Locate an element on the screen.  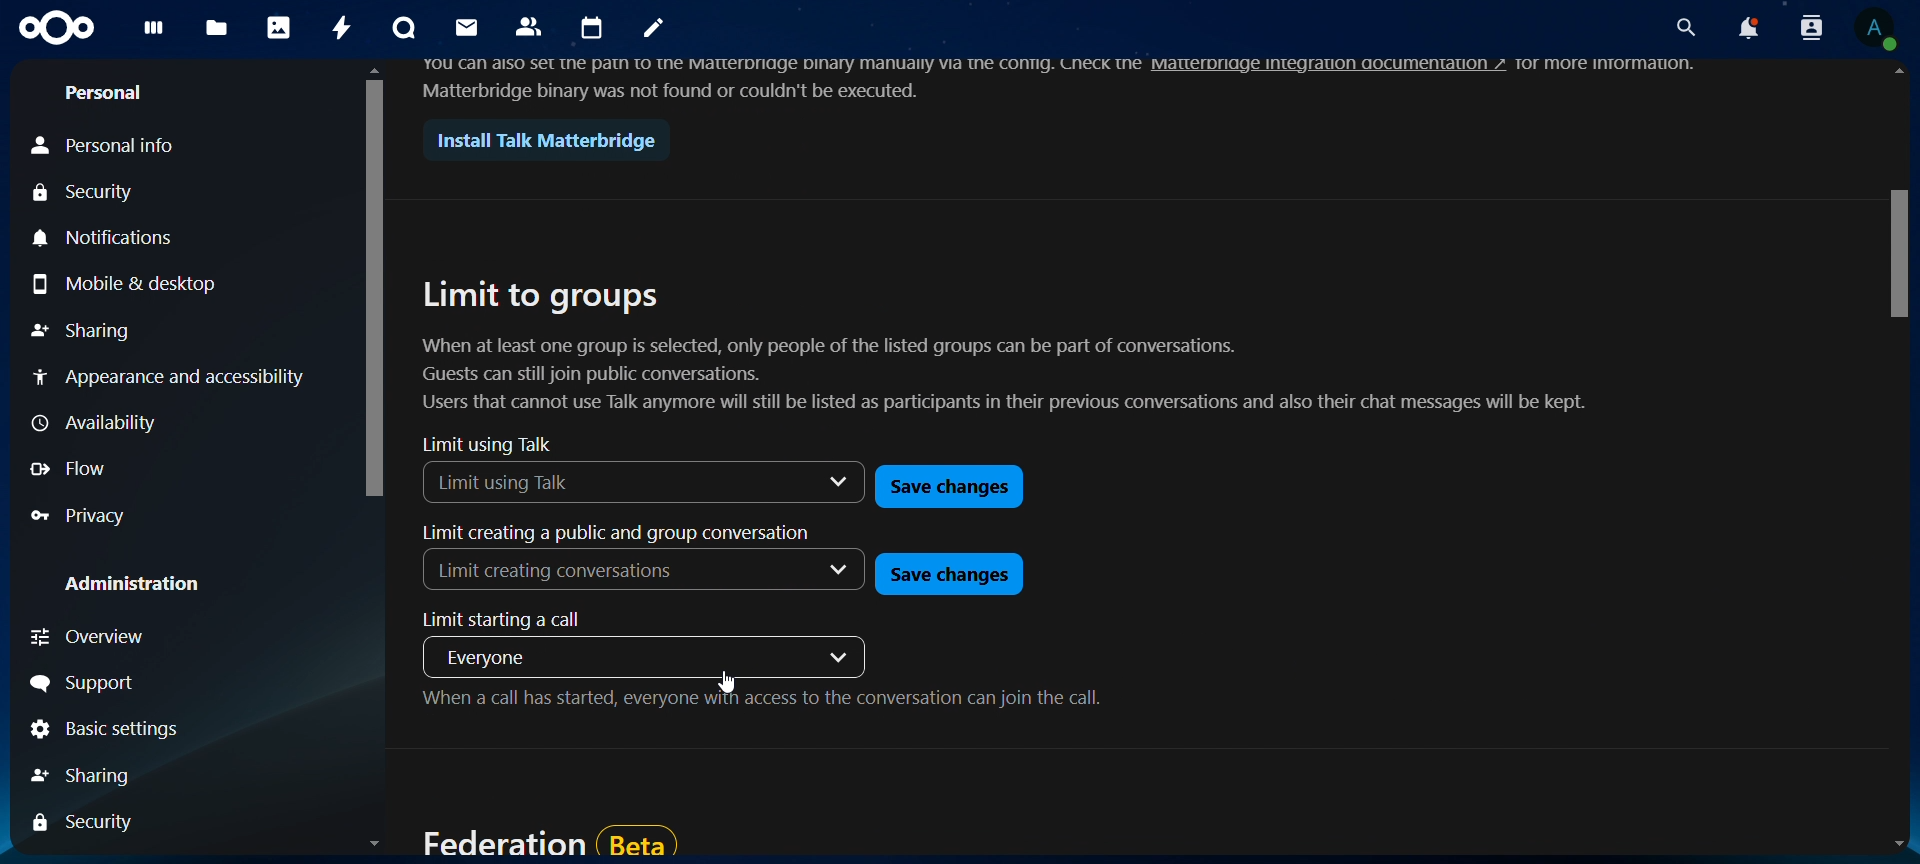
personal is located at coordinates (107, 92).